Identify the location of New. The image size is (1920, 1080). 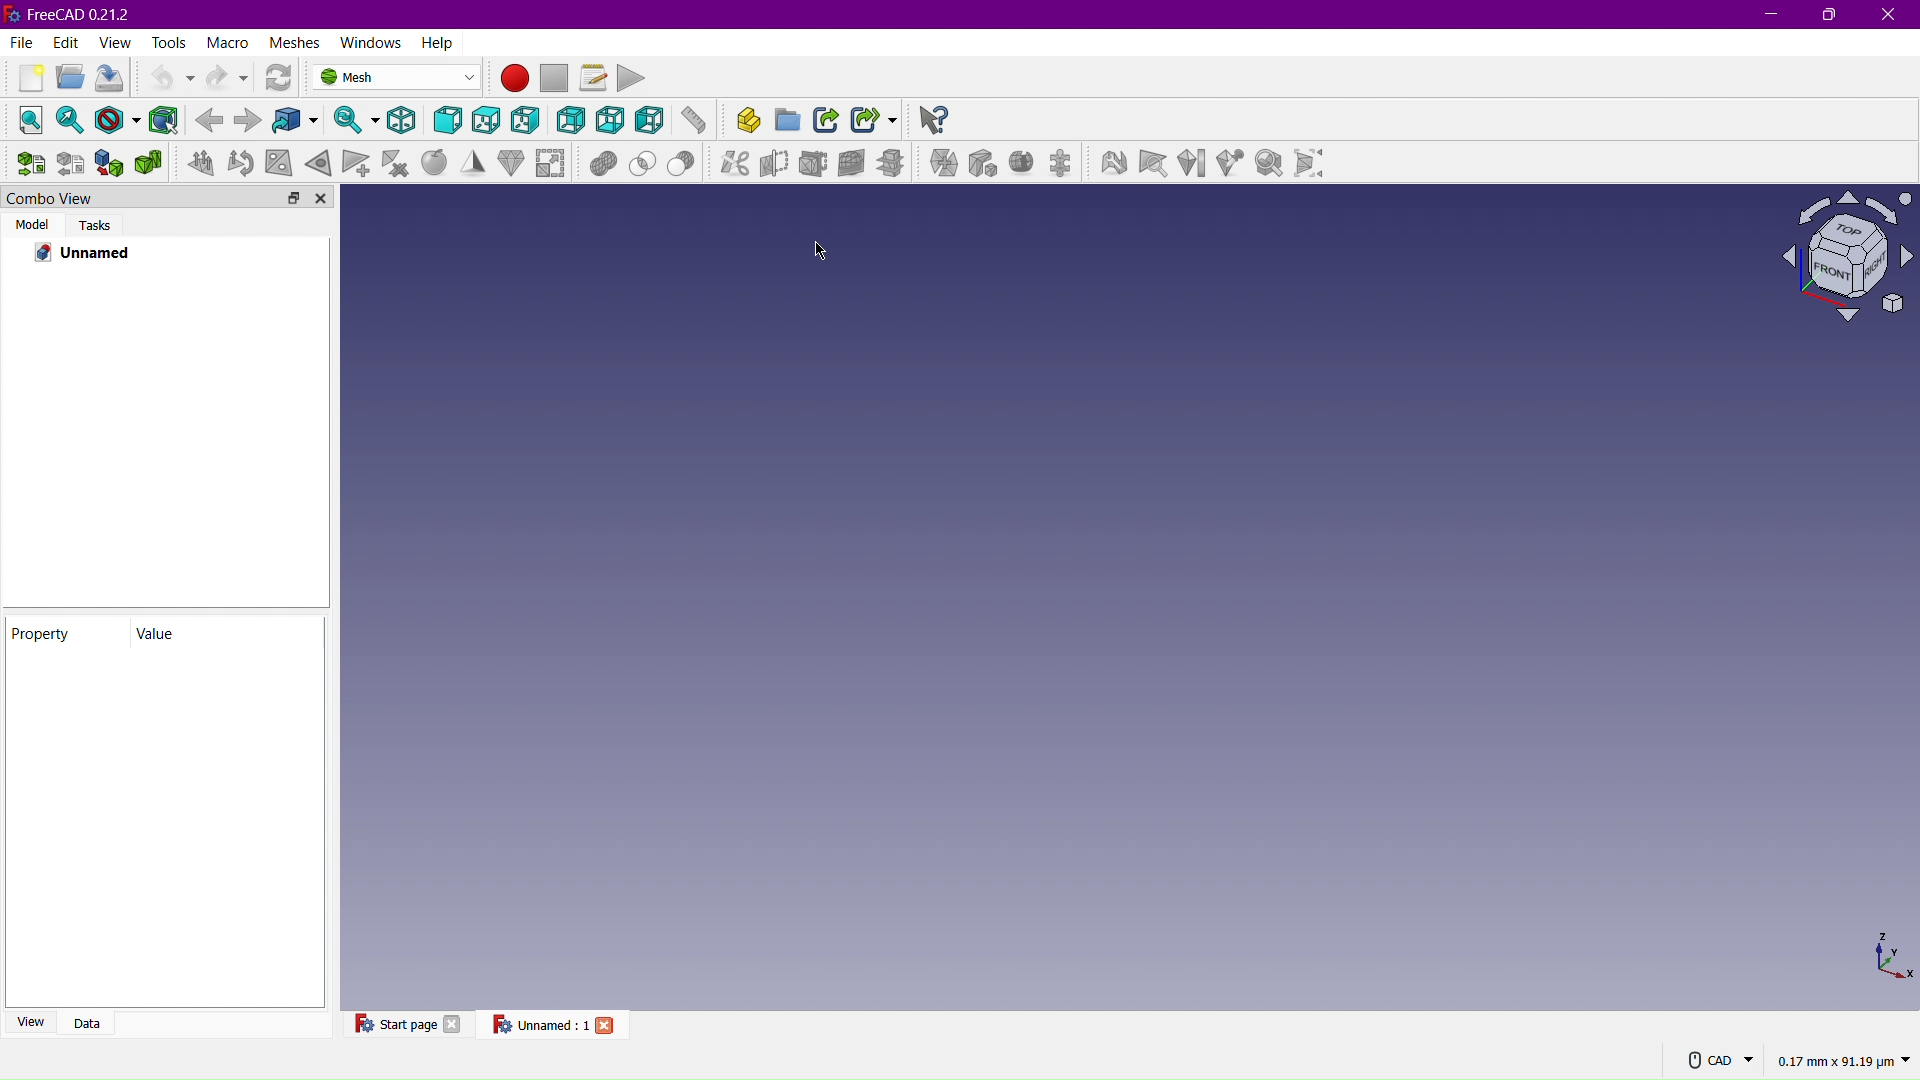
(26, 78).